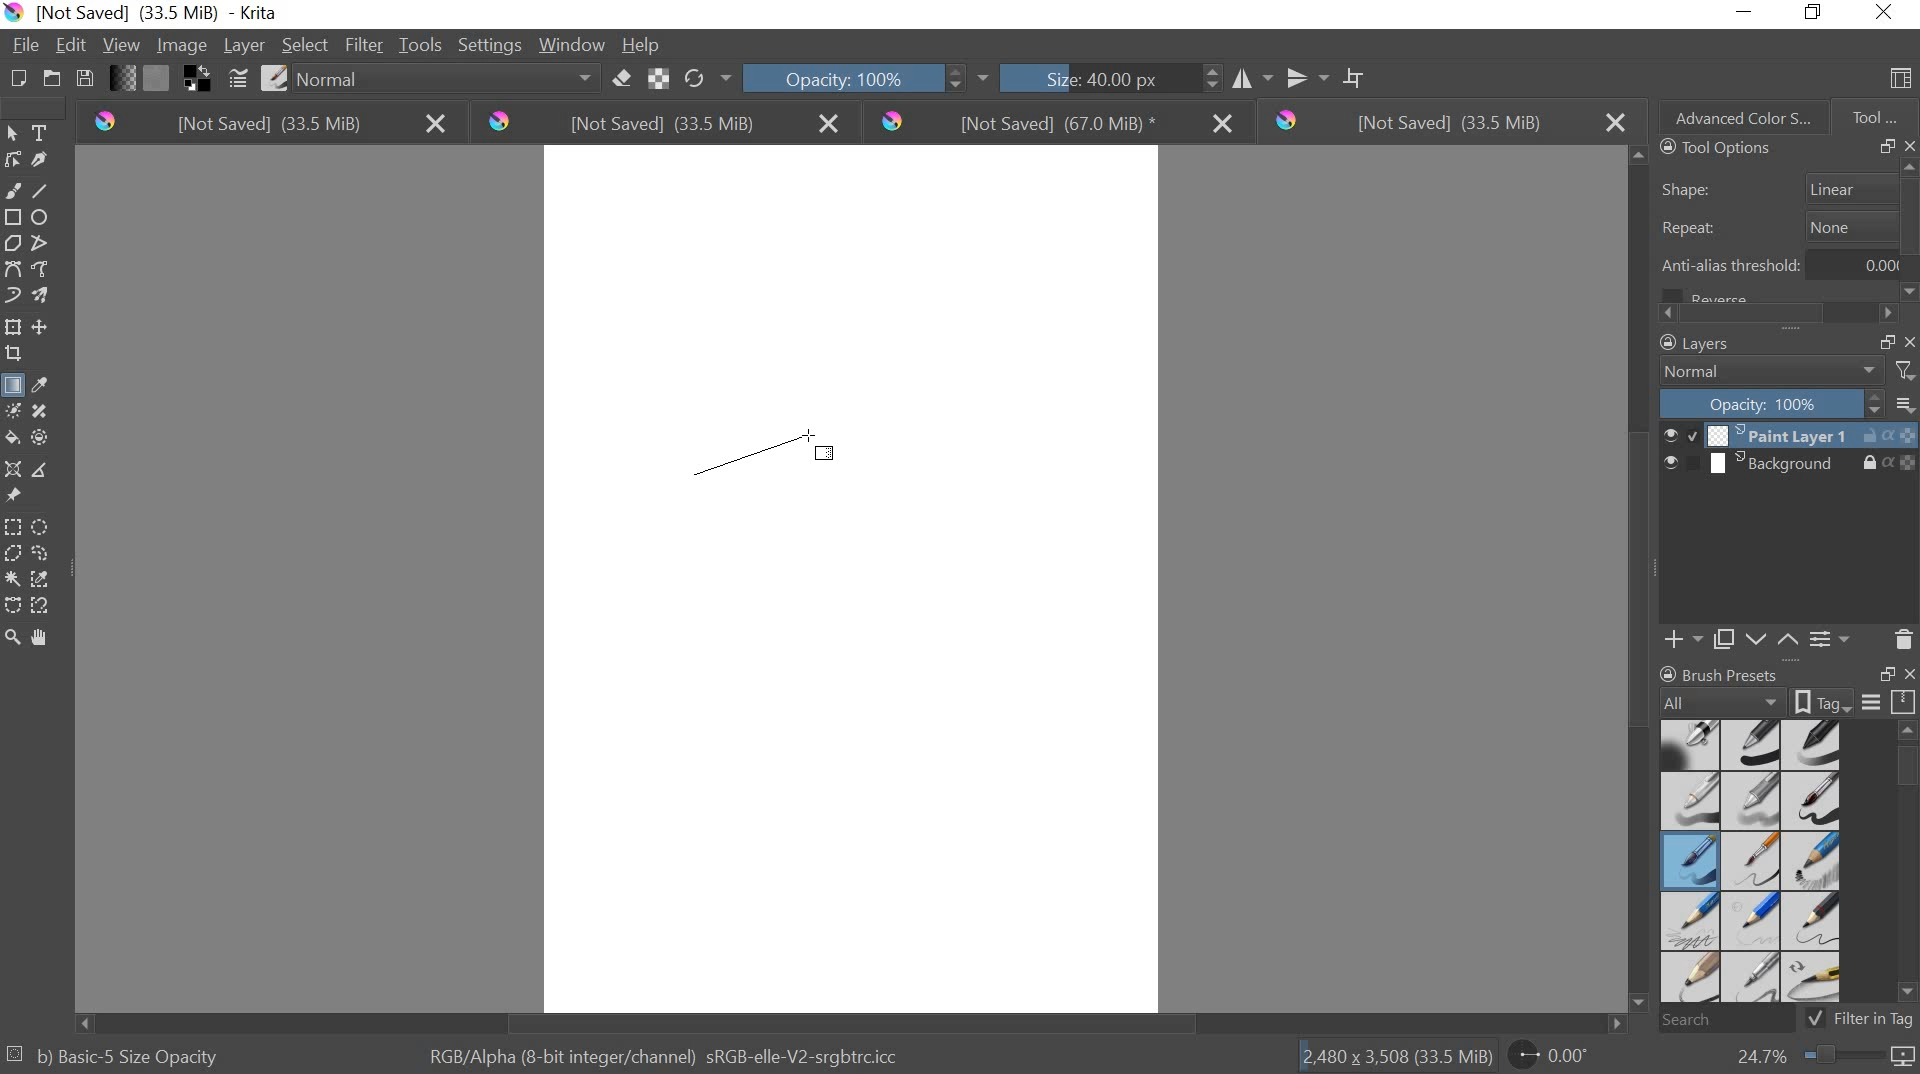  I want to click on bezier curve, so click(13, 604).